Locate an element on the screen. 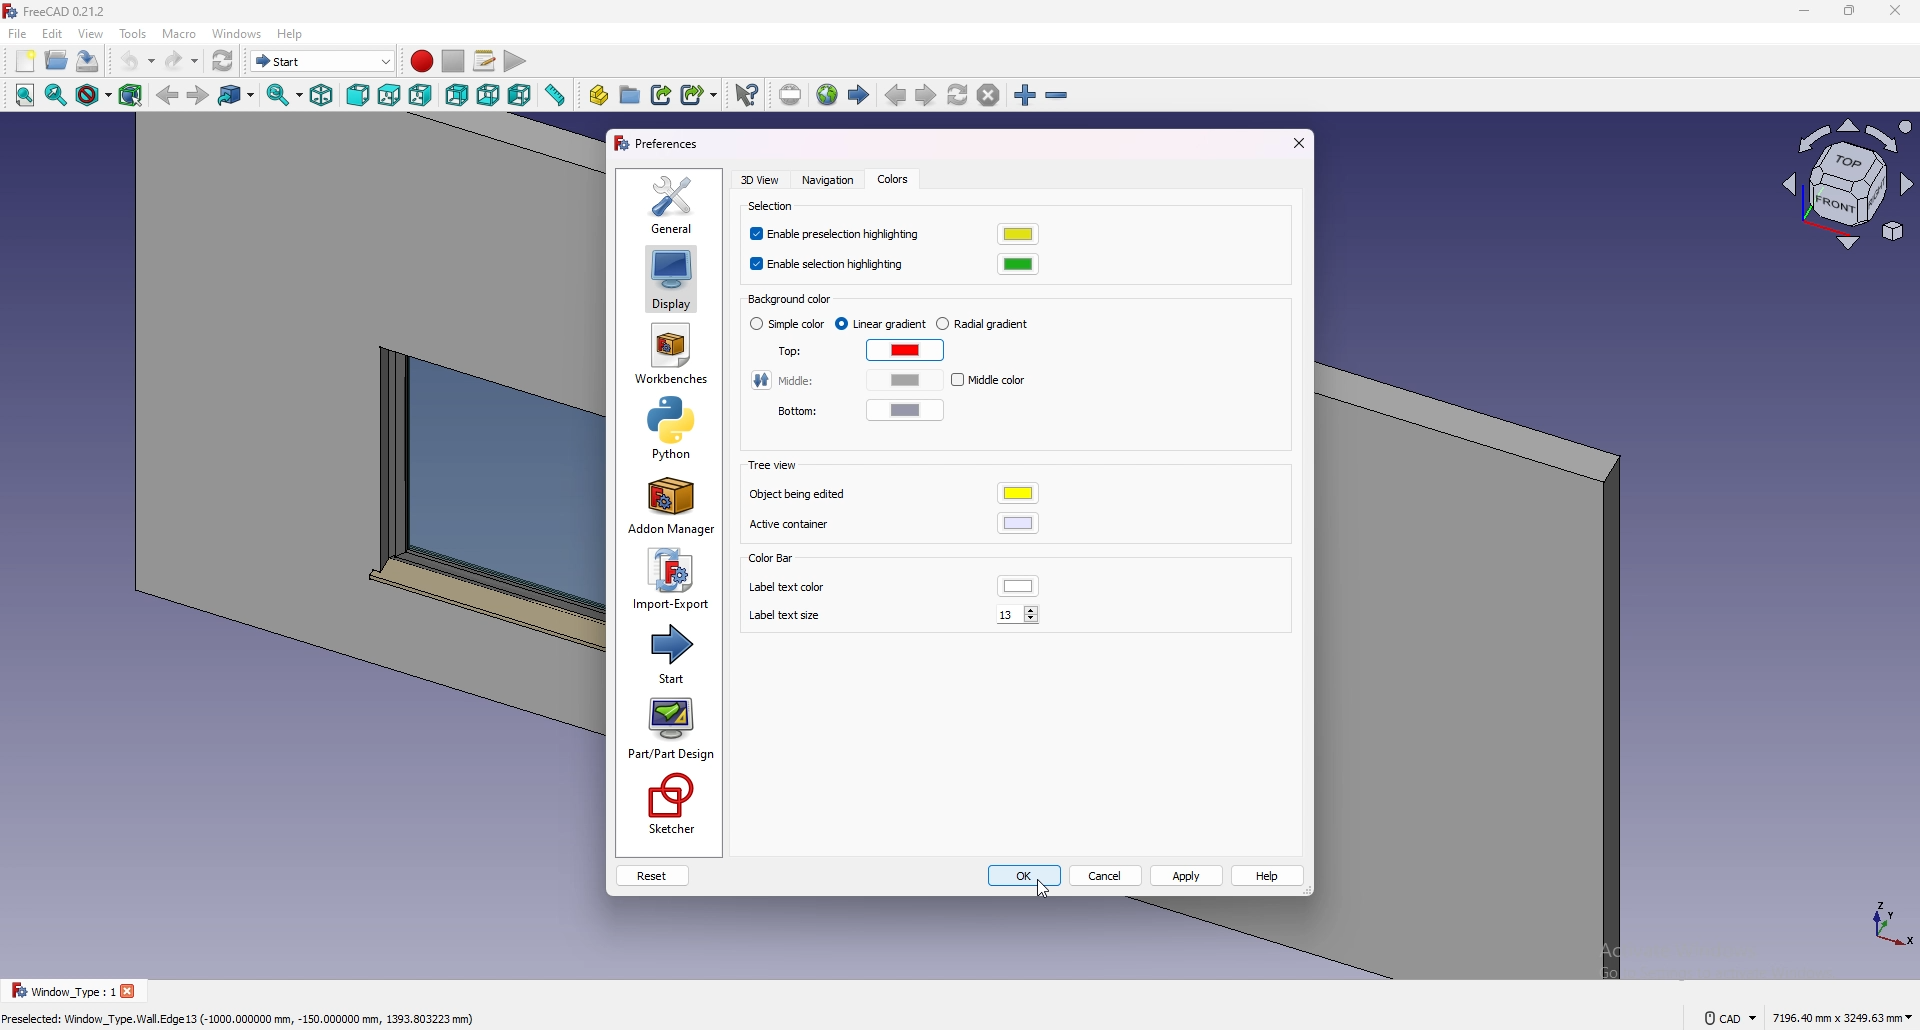 The height and width of the screenshot is (1030, 1920). 3d view is located at coordinates (762, 179).